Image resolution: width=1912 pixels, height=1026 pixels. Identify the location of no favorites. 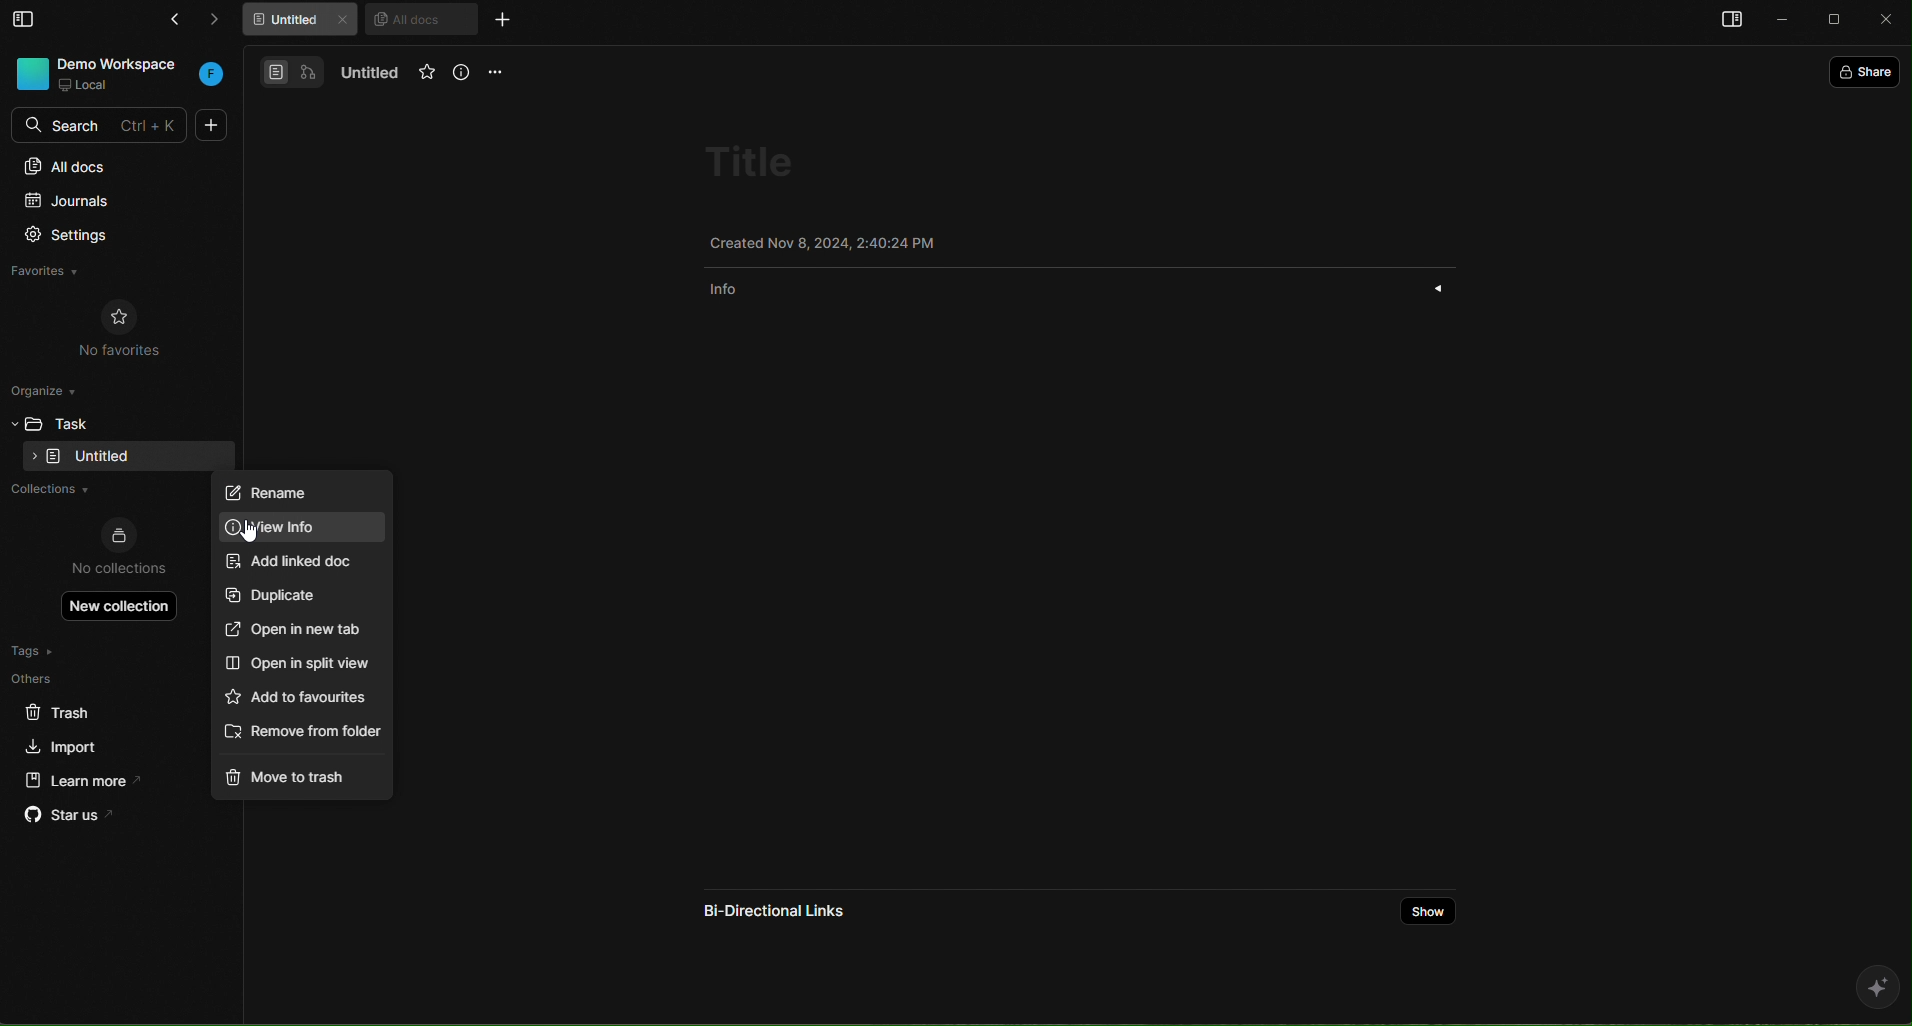
(120, 326).